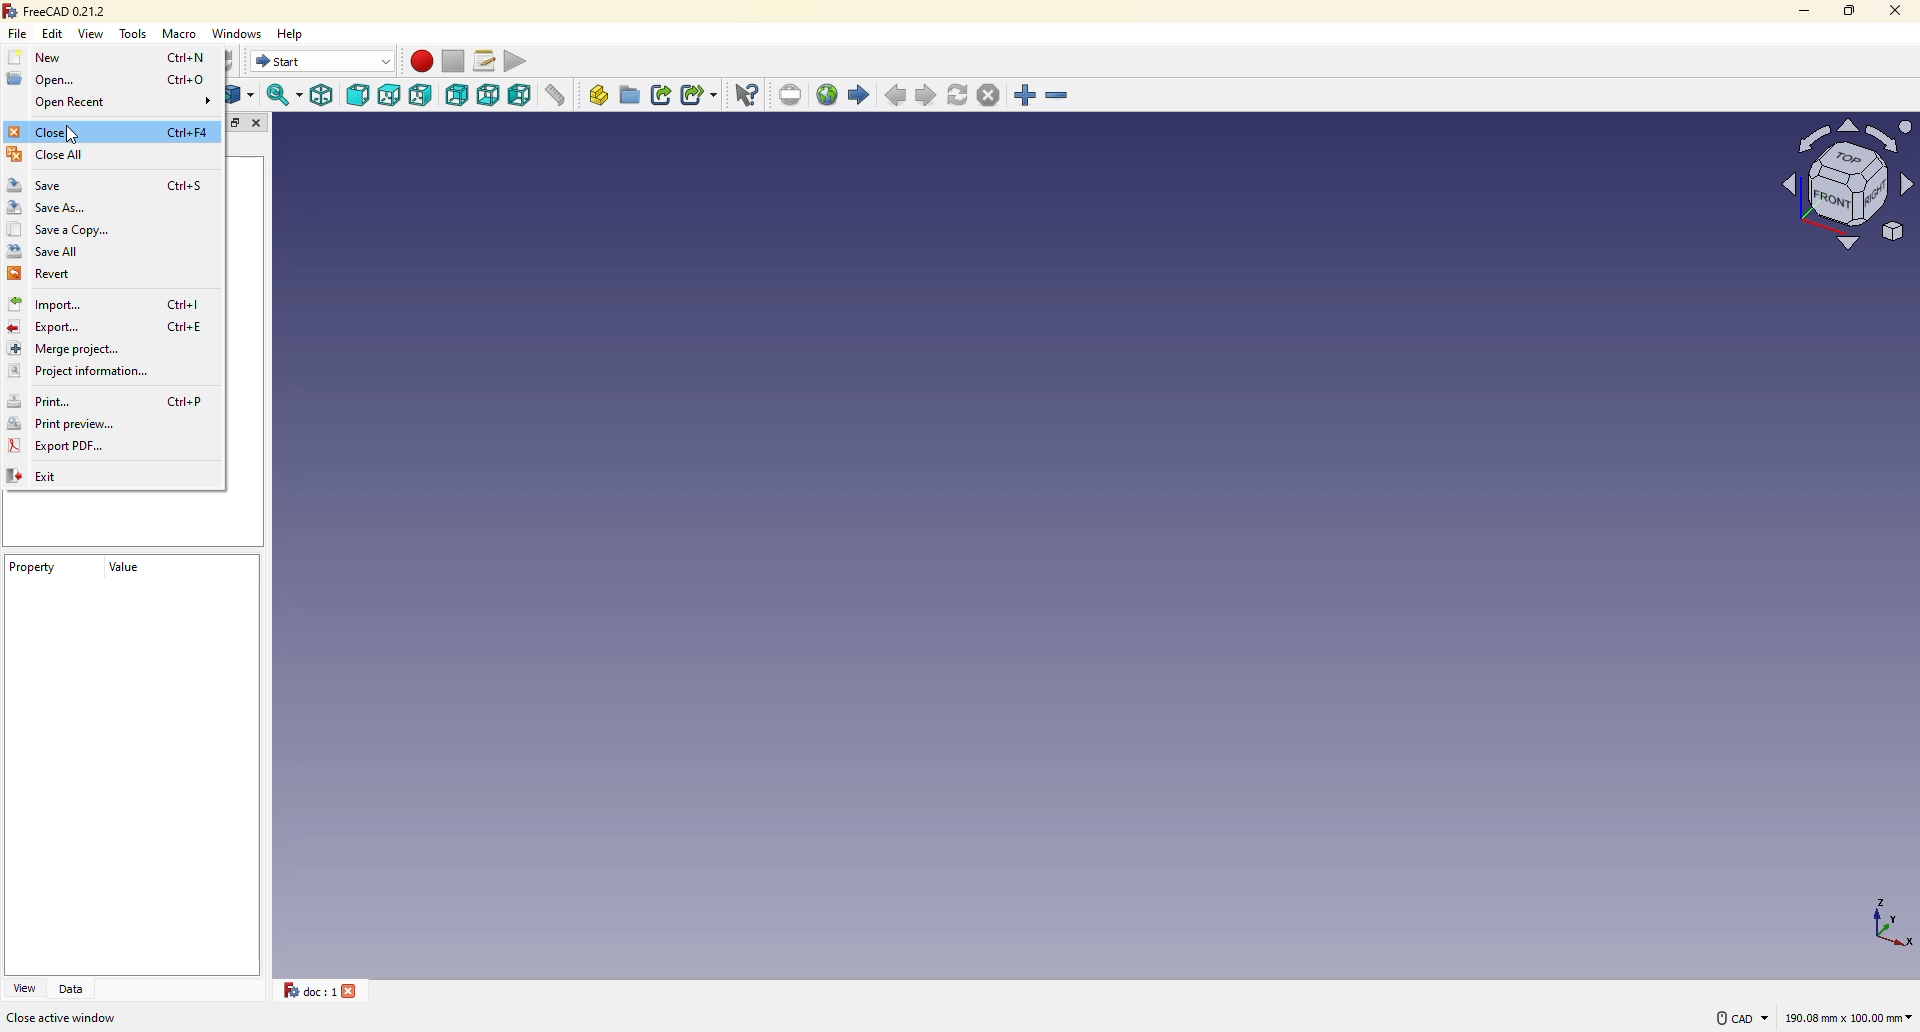 This screenshot has width=1920, height=1032. What do you see at coordinates (57, 11) in the screenshot?
I see `freecad` at bounding box center [57, 11].